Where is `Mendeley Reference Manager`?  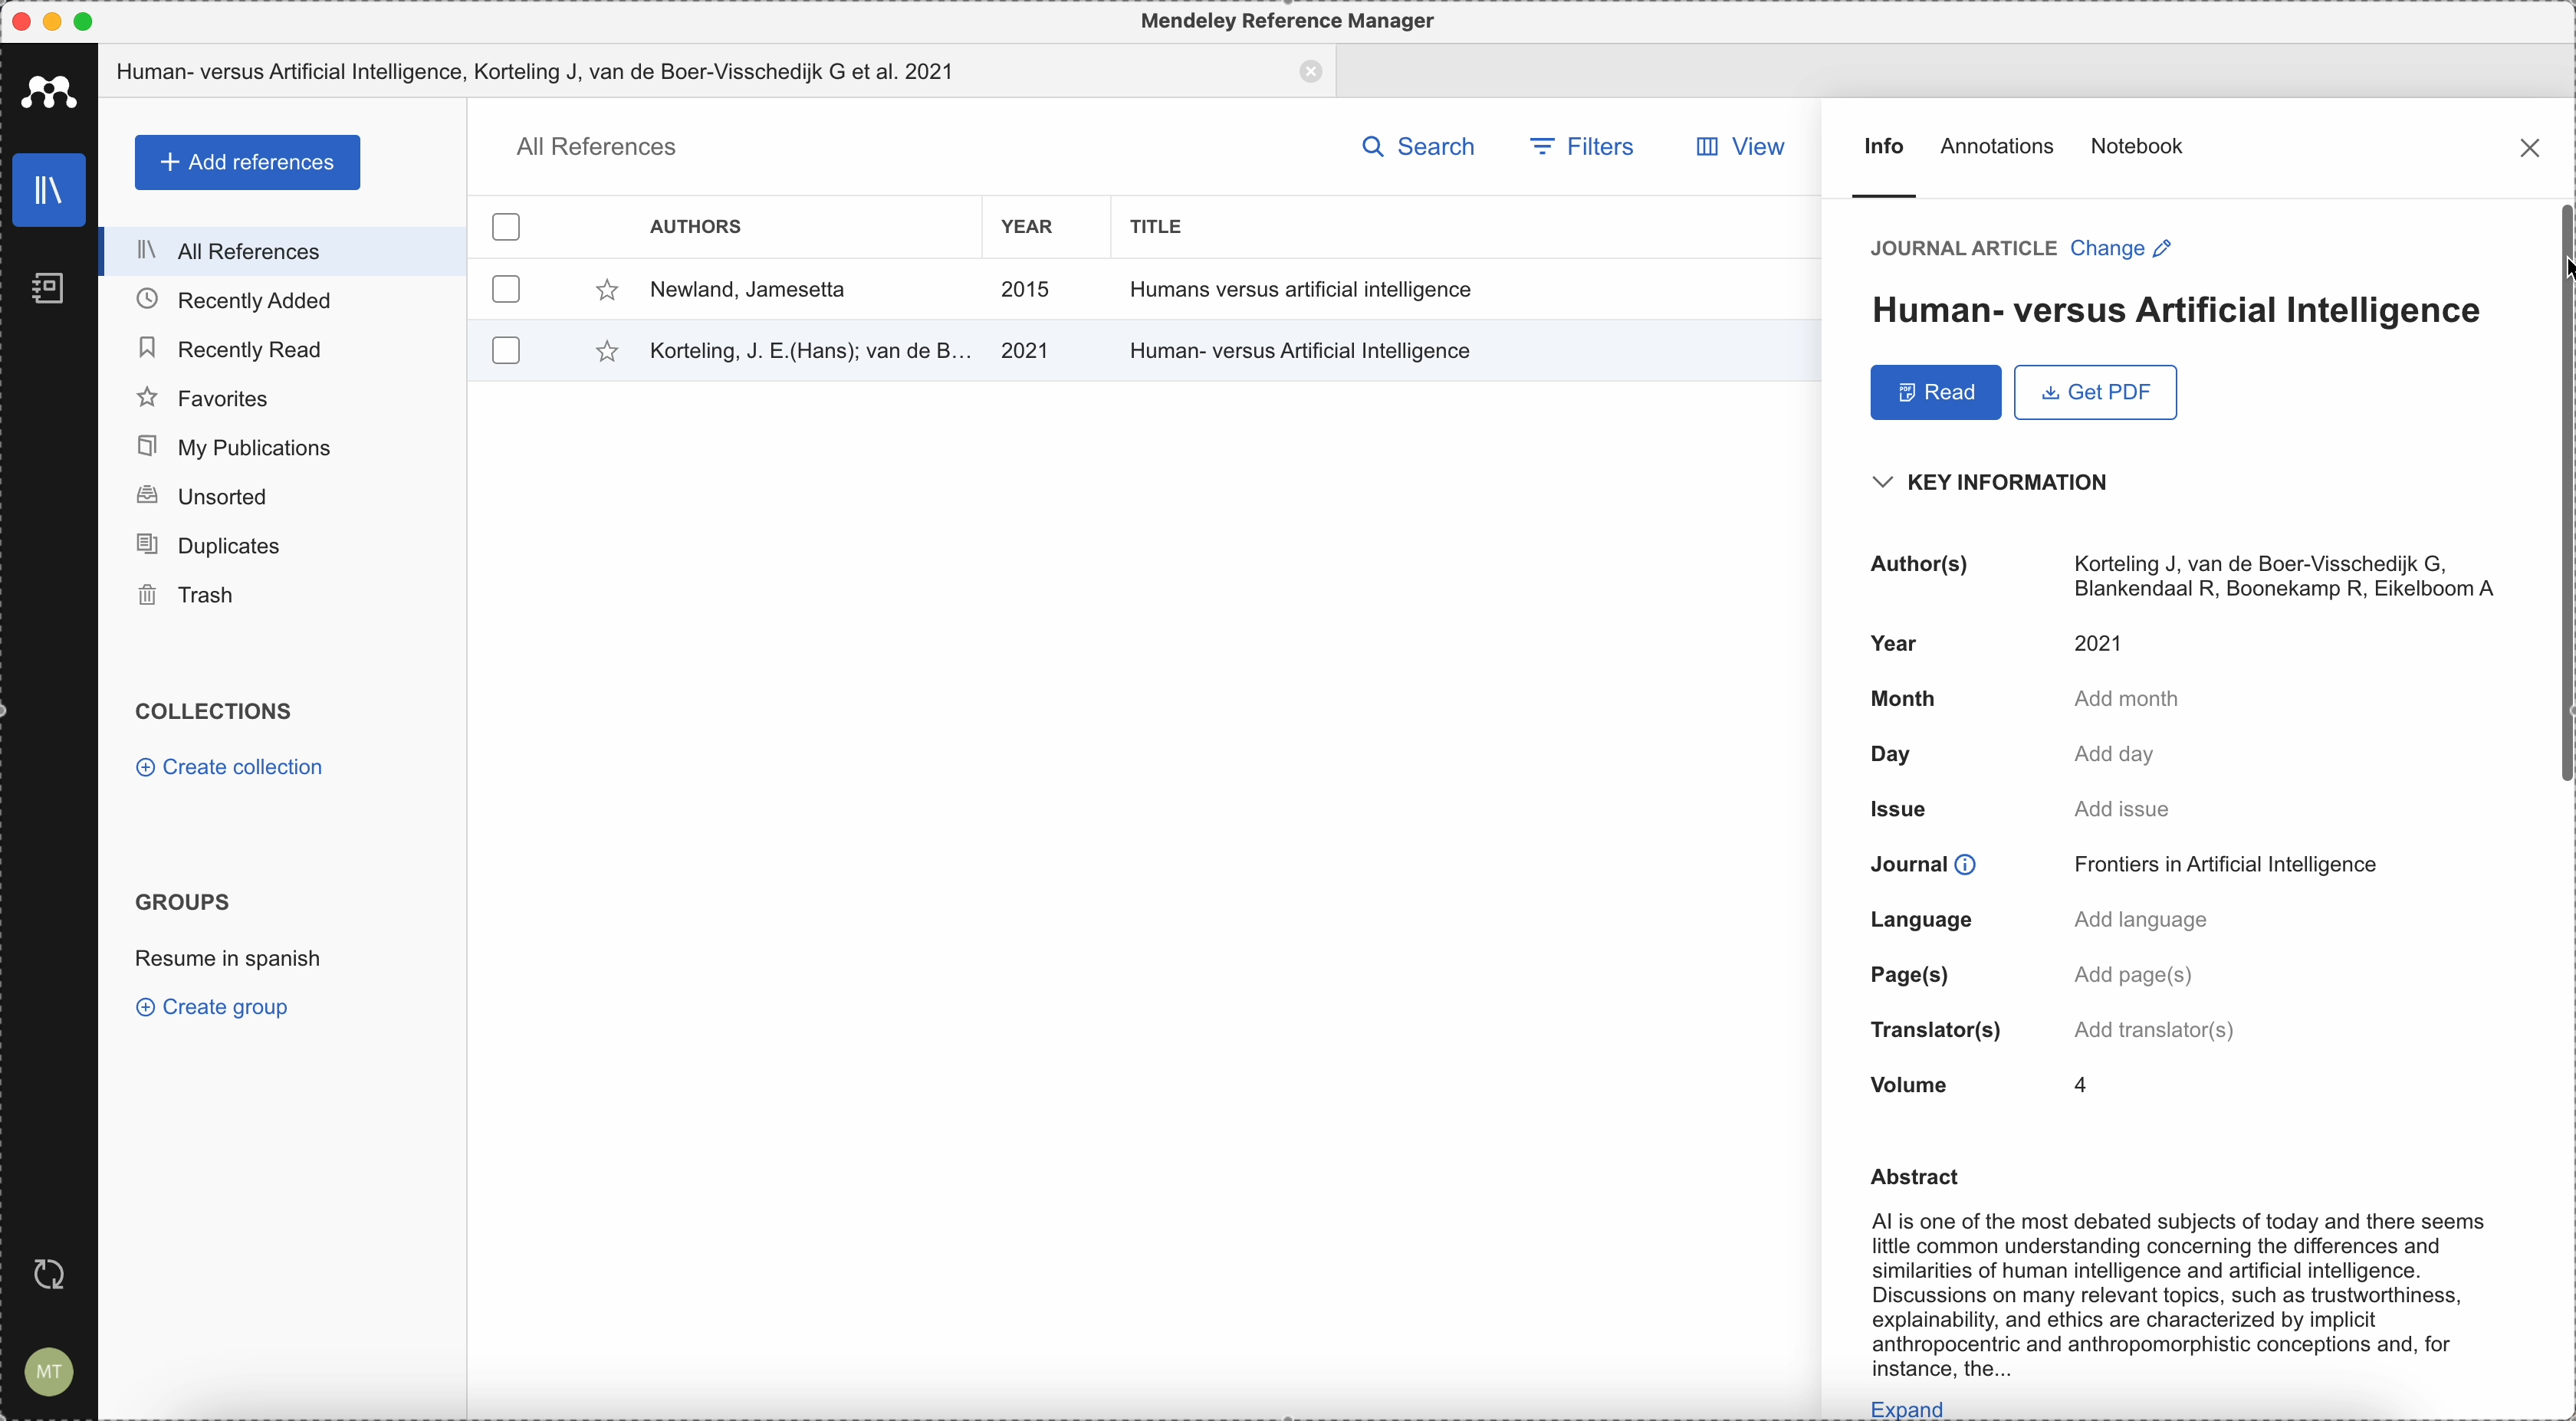 Mendeley Reference Manager is located at coordinates (1291, 23).